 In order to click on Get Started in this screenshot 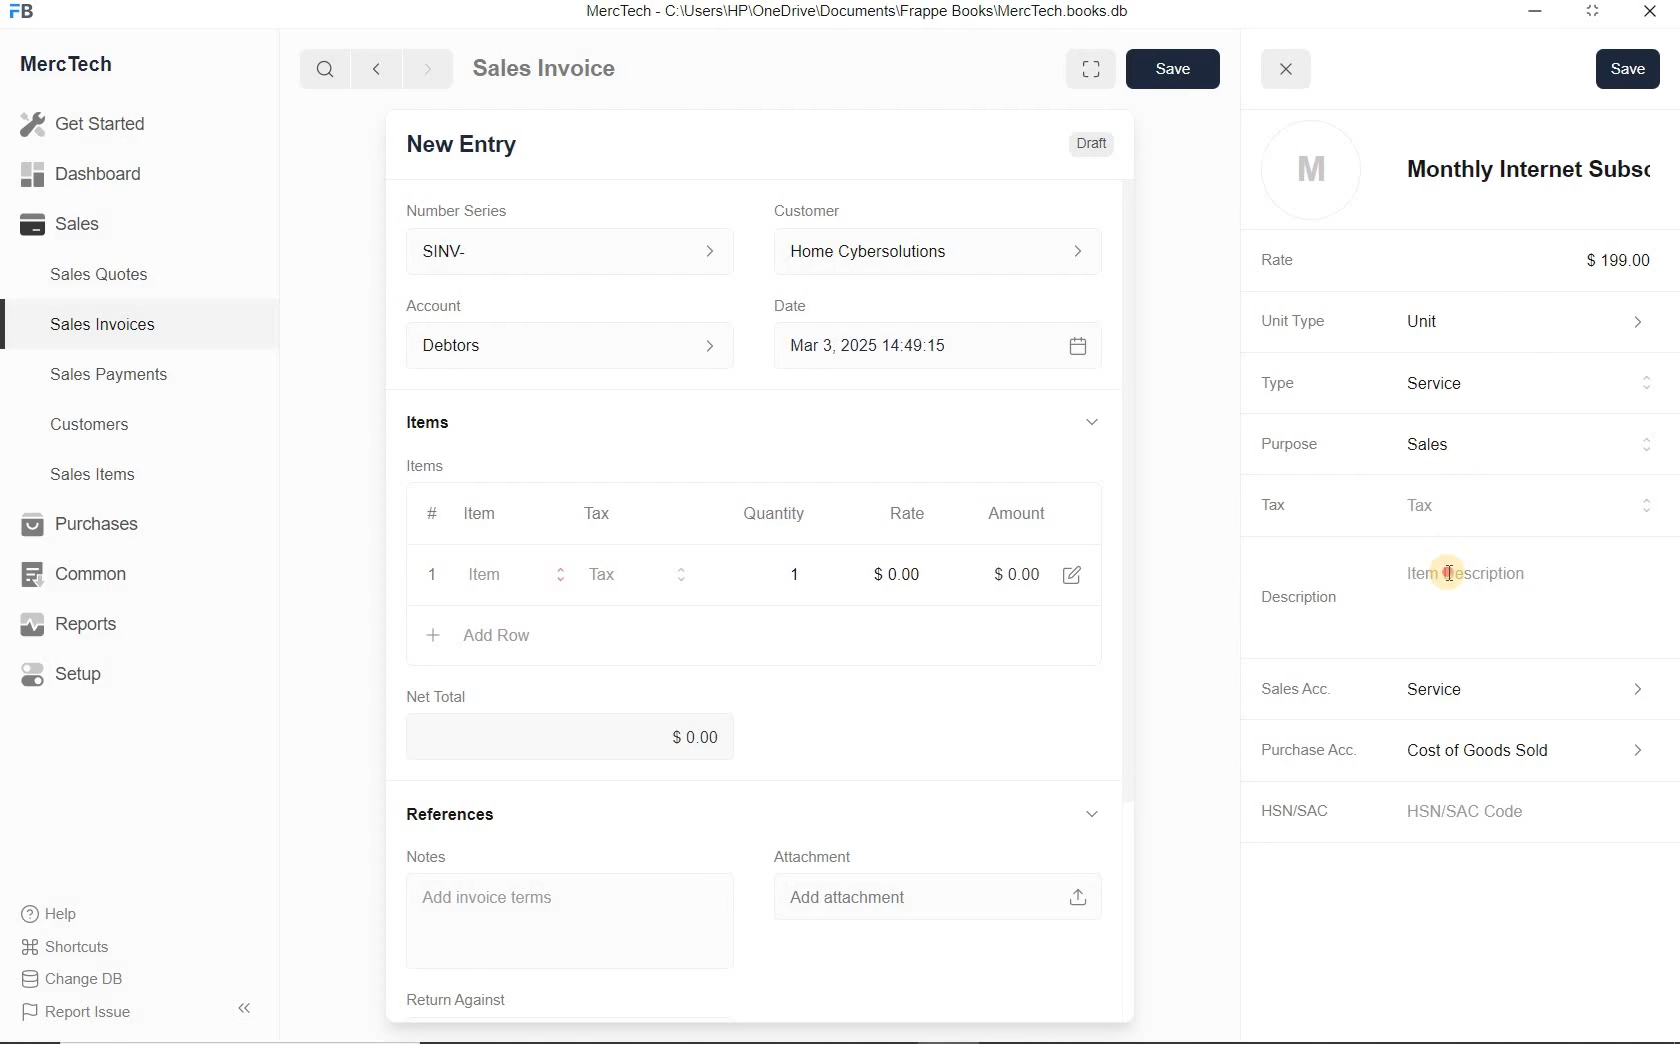, I will do `click(90, 124)`.